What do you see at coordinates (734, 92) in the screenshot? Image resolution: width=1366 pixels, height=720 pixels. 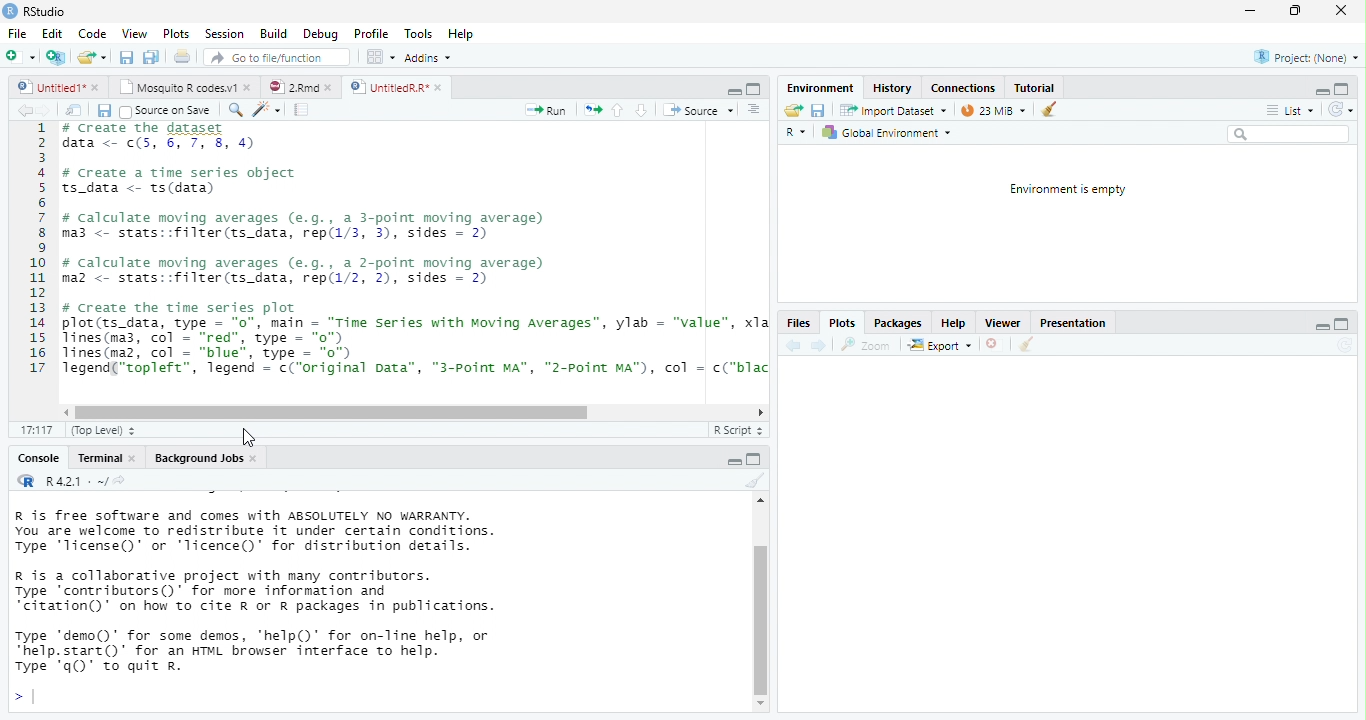 I see `minimize` at bounding box center [734, 92].